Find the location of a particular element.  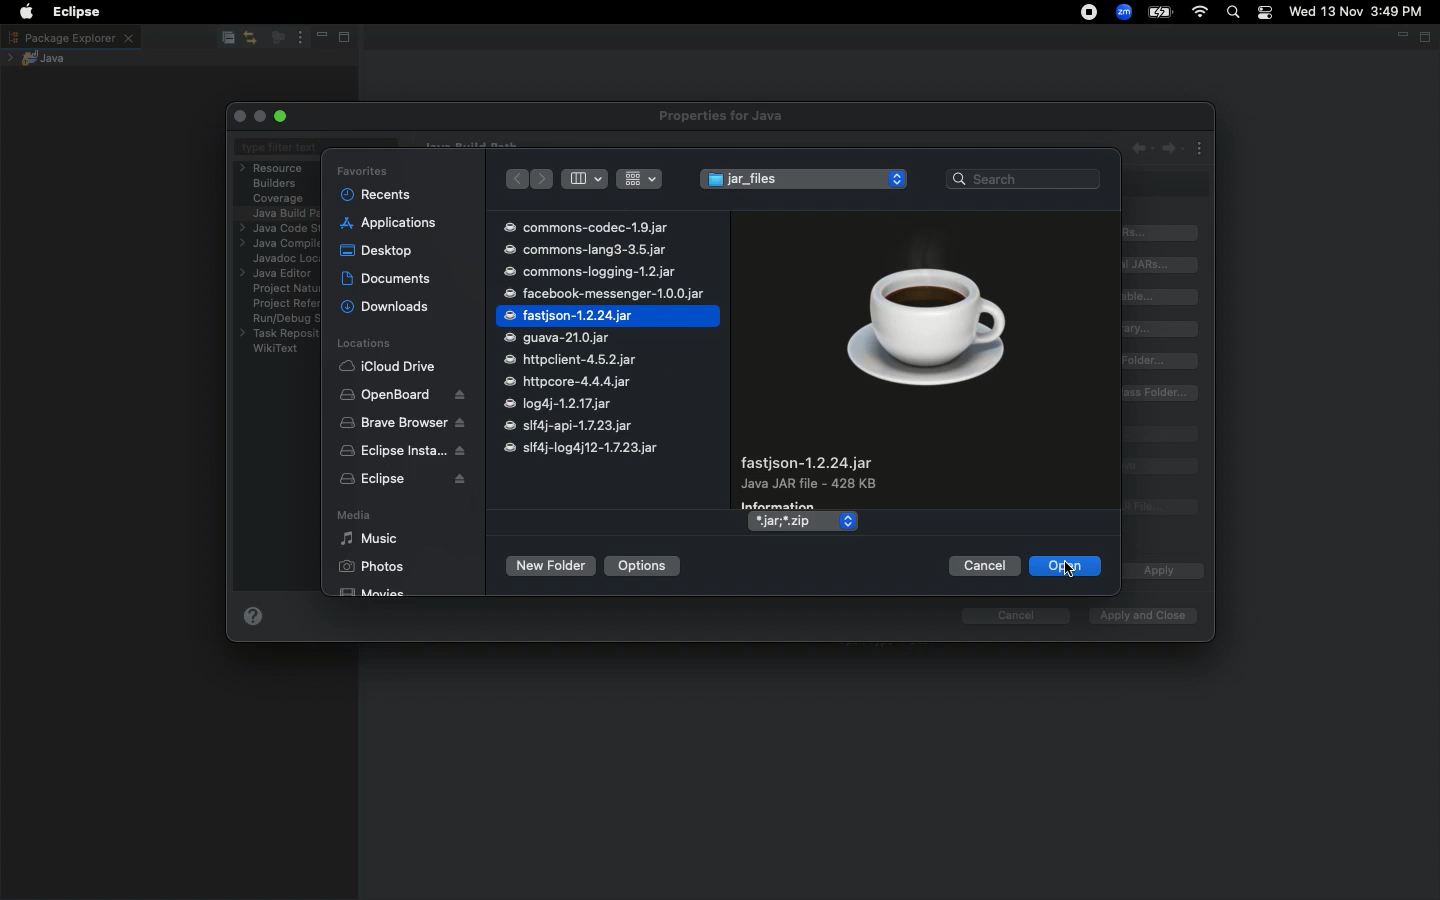

Focus on active task is located at coordinates (276, 39).